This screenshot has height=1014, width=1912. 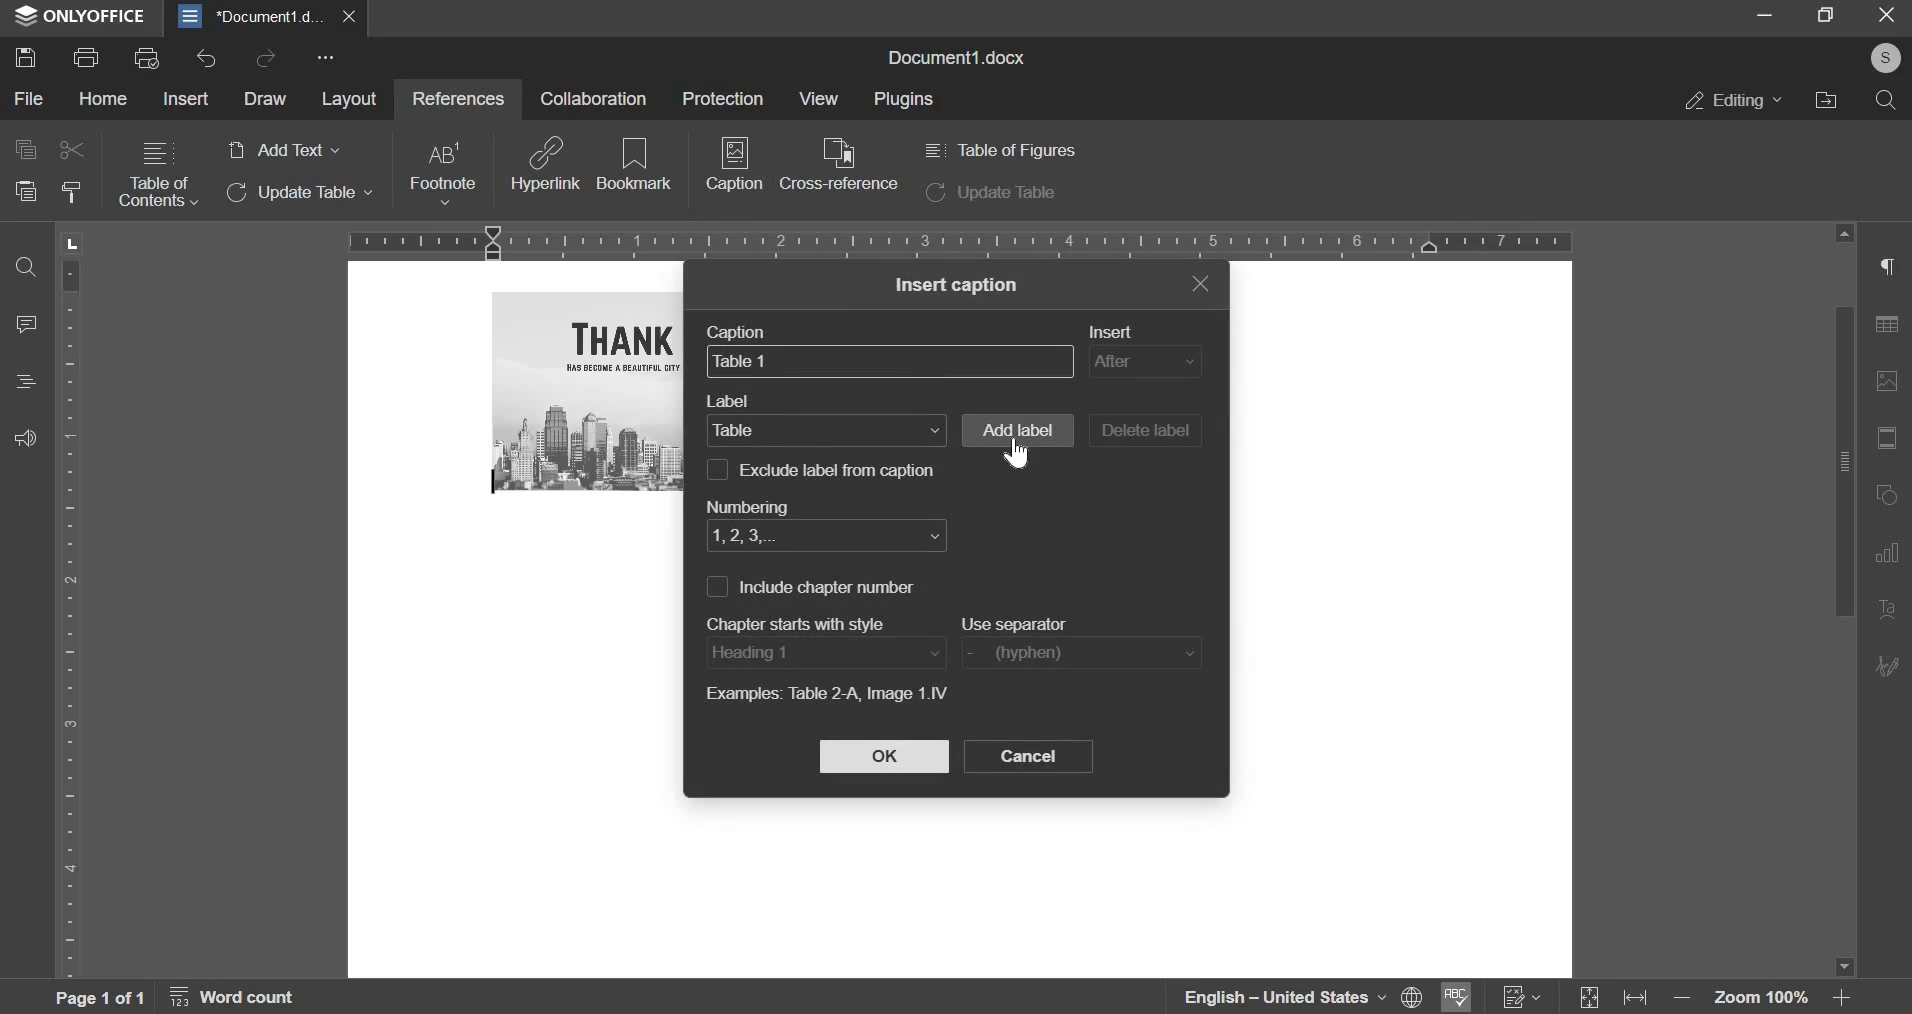 I want to click on use separator, so click(x=1019, y=623).